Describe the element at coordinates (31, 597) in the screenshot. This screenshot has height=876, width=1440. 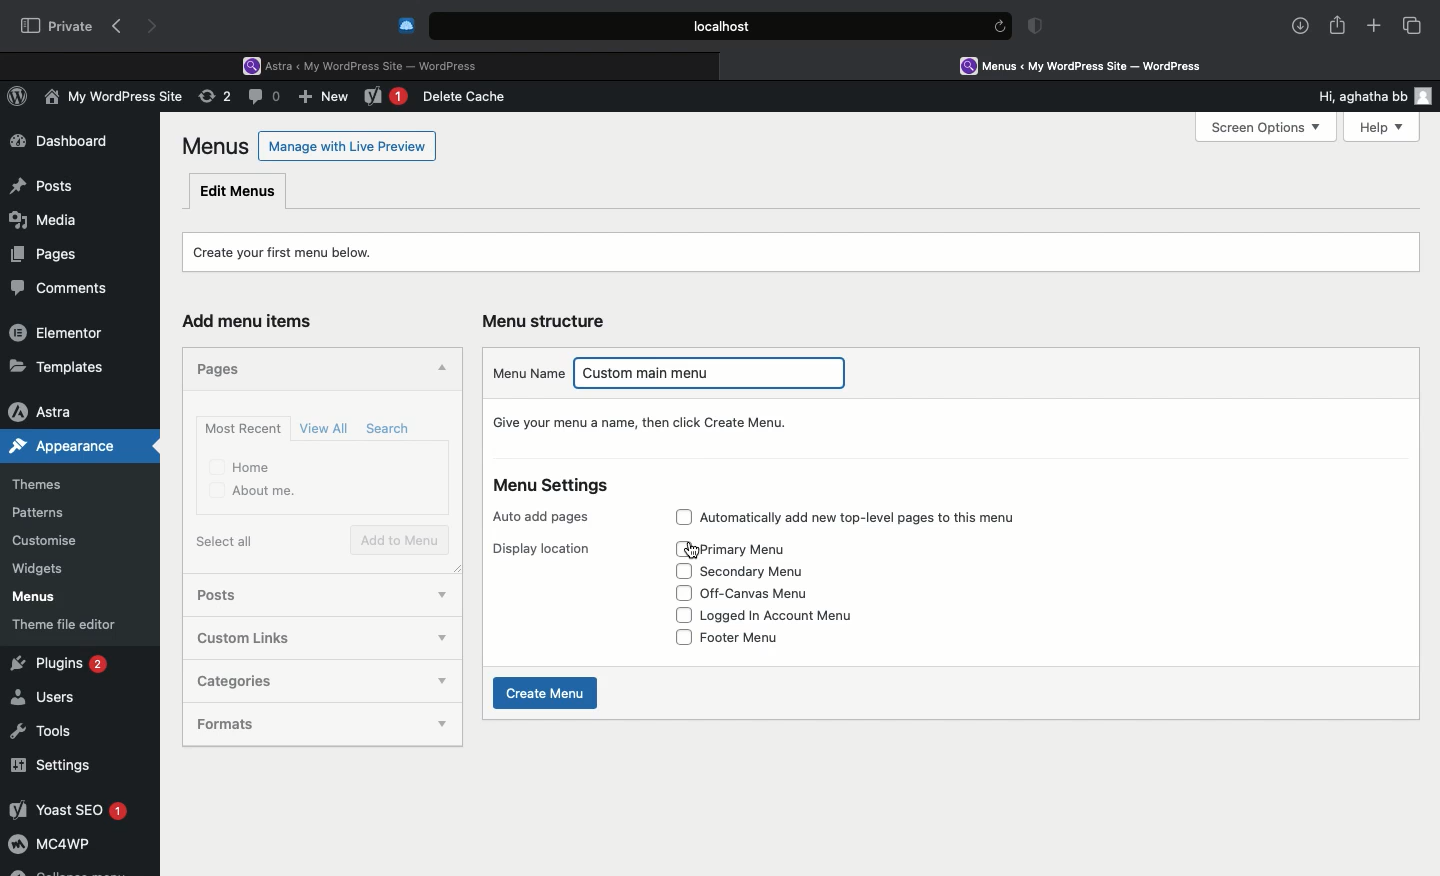
I see `Menus` at that location.